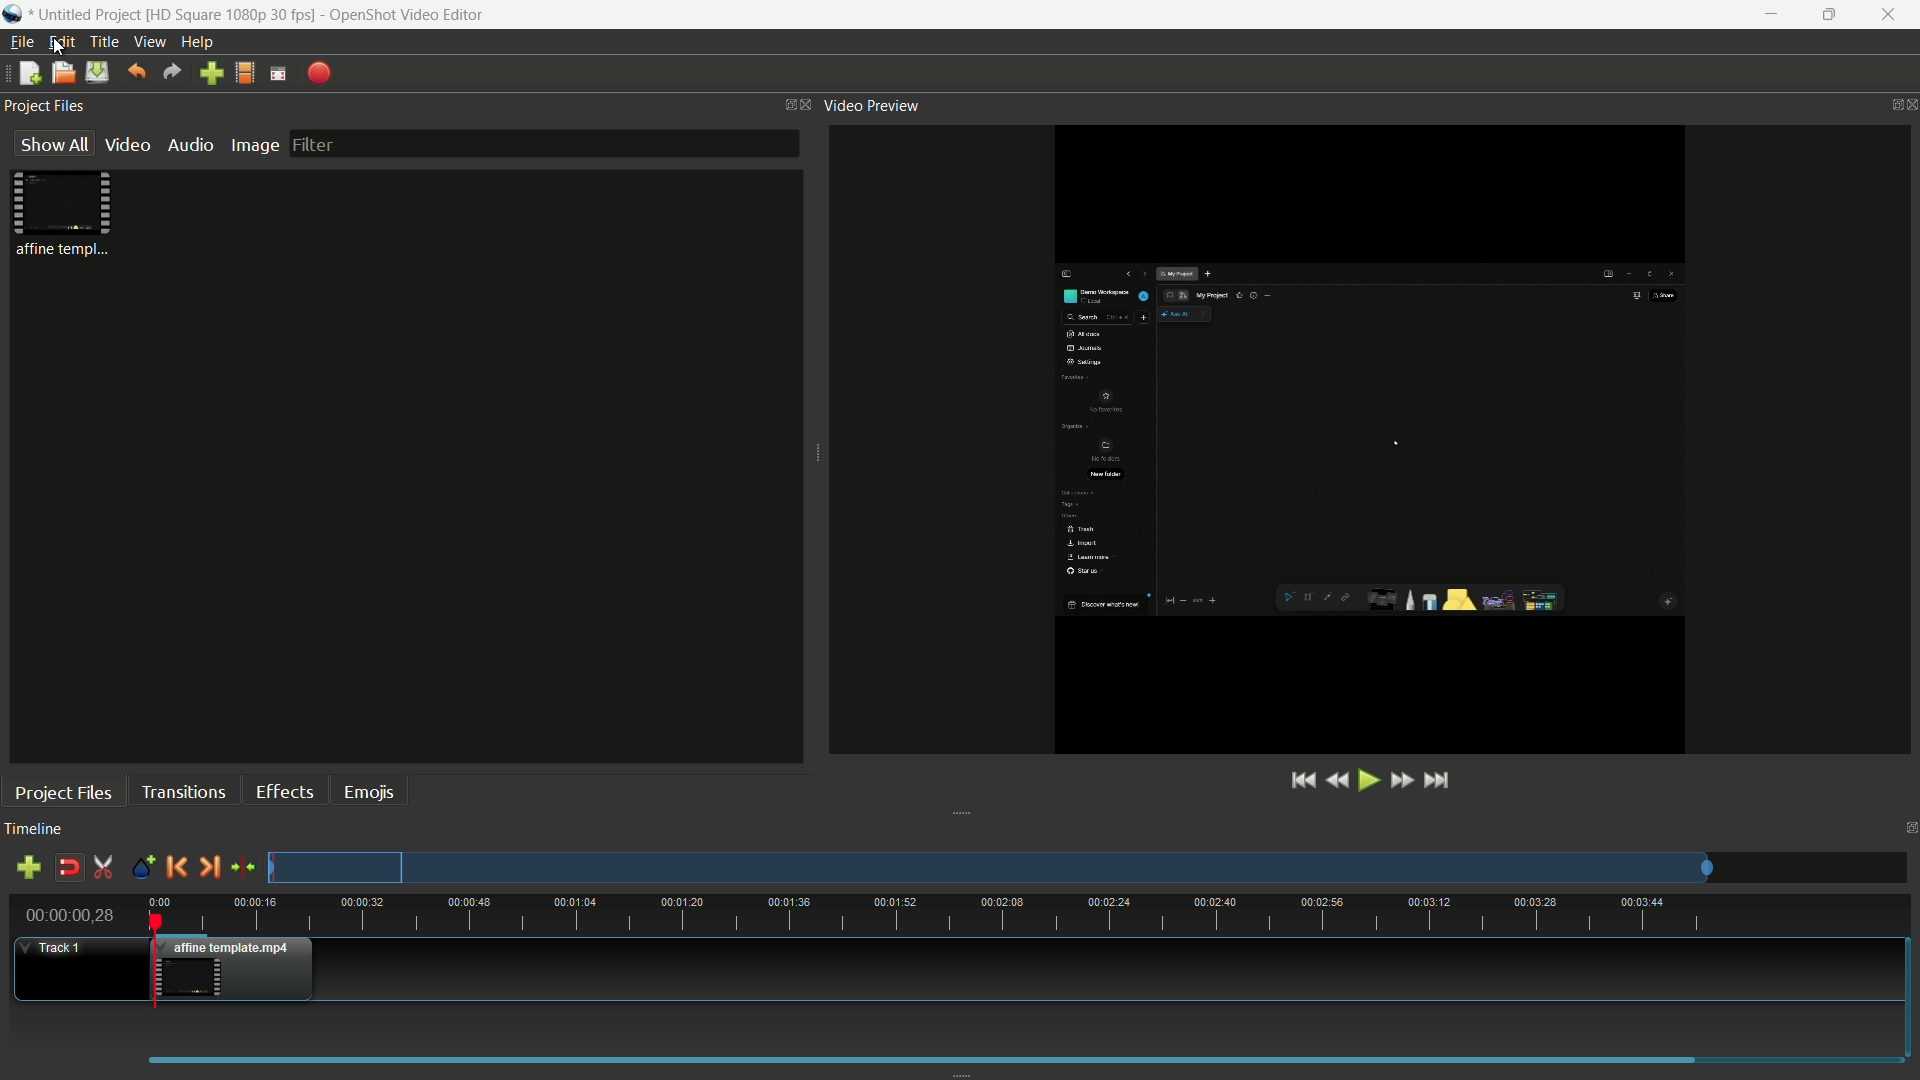 Image resolution: width=1920 pixels, height=1080 pixels. What do you see at coordinates (245, 73) in the screenshot?
I see `profile` at bounding box center [245, 73].